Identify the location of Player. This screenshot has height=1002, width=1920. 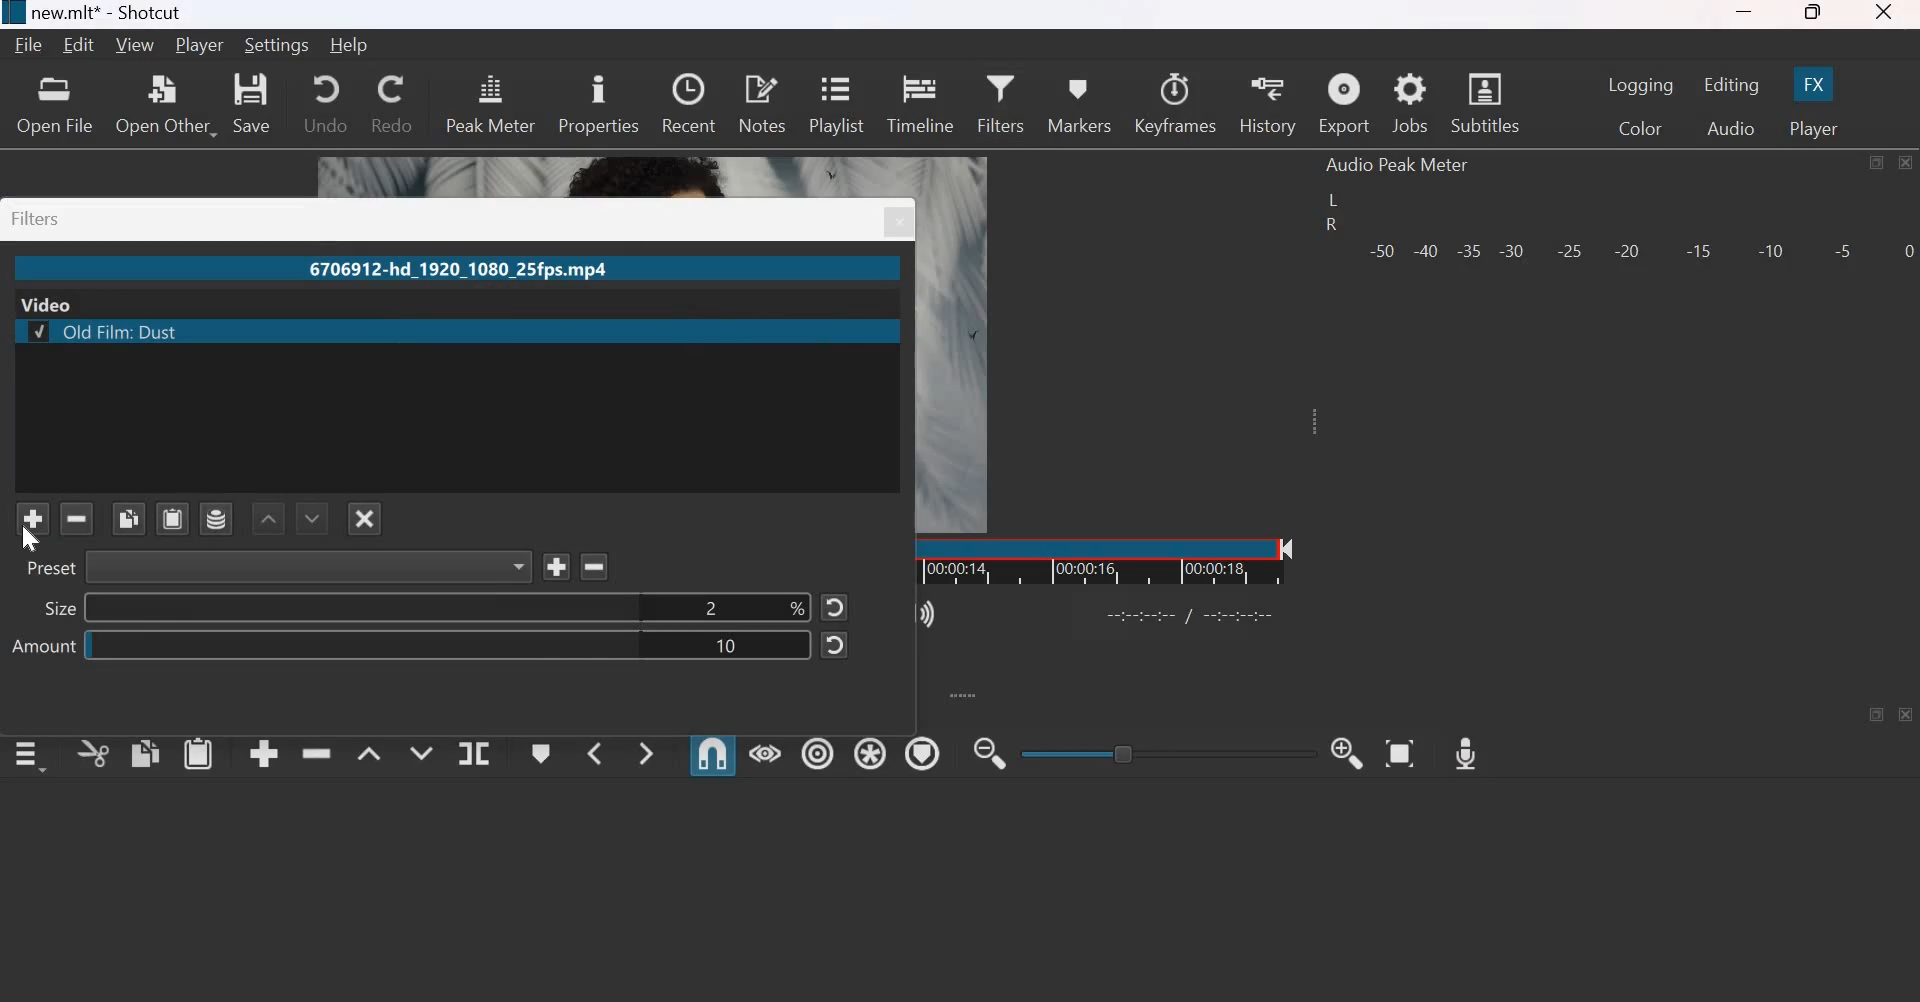
(1815, 126).